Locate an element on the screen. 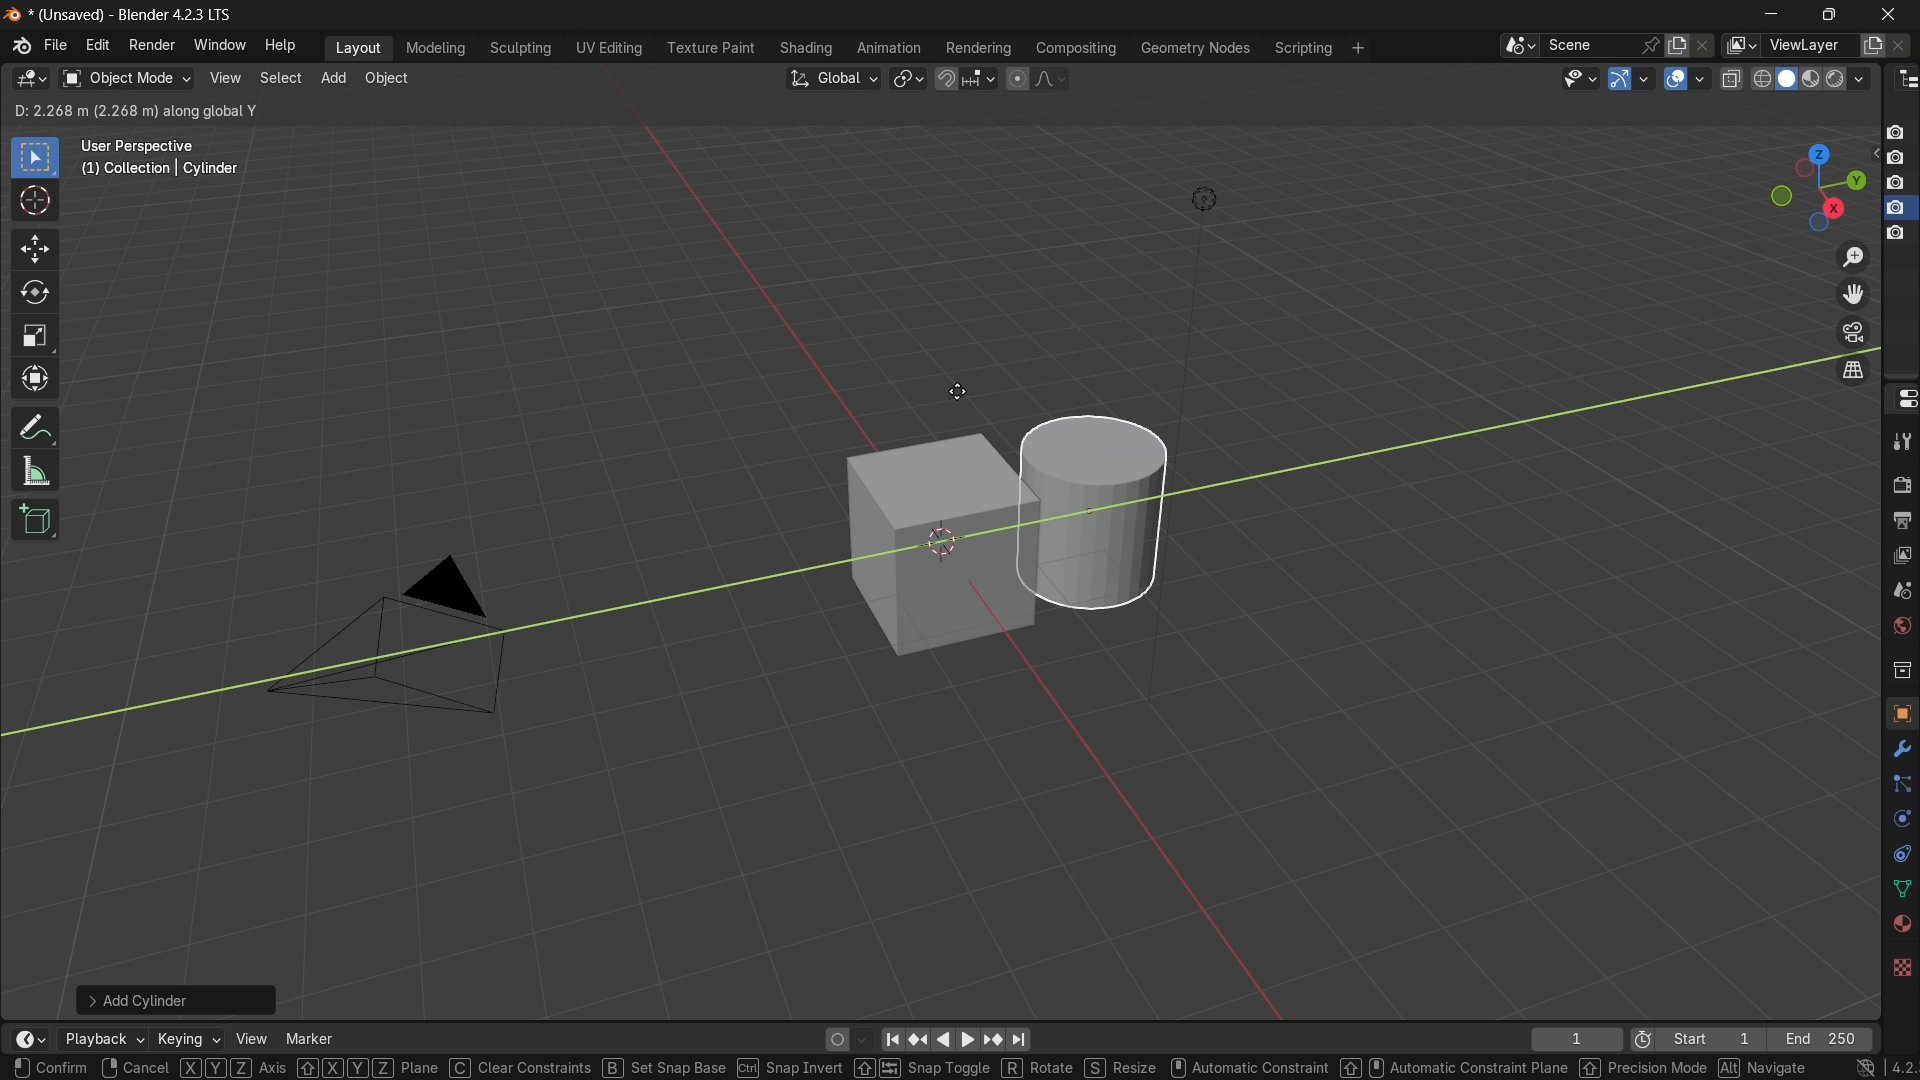 The height and width of the screenshot is (1080, 1920). marker is located at coordinates (311, 1038).